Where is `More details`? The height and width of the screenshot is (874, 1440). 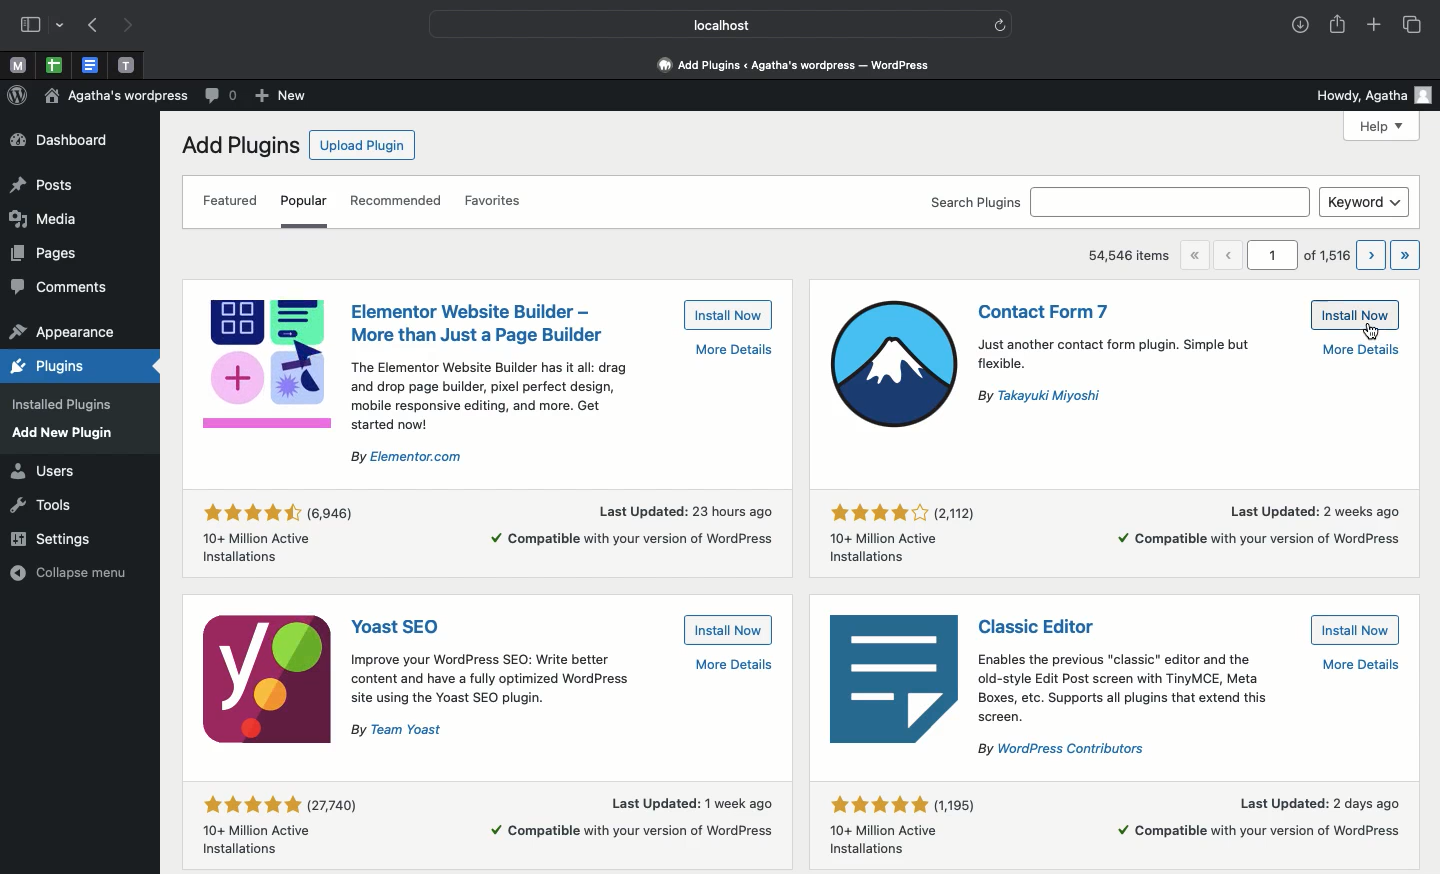 More details is located at coordinates (626, 817).